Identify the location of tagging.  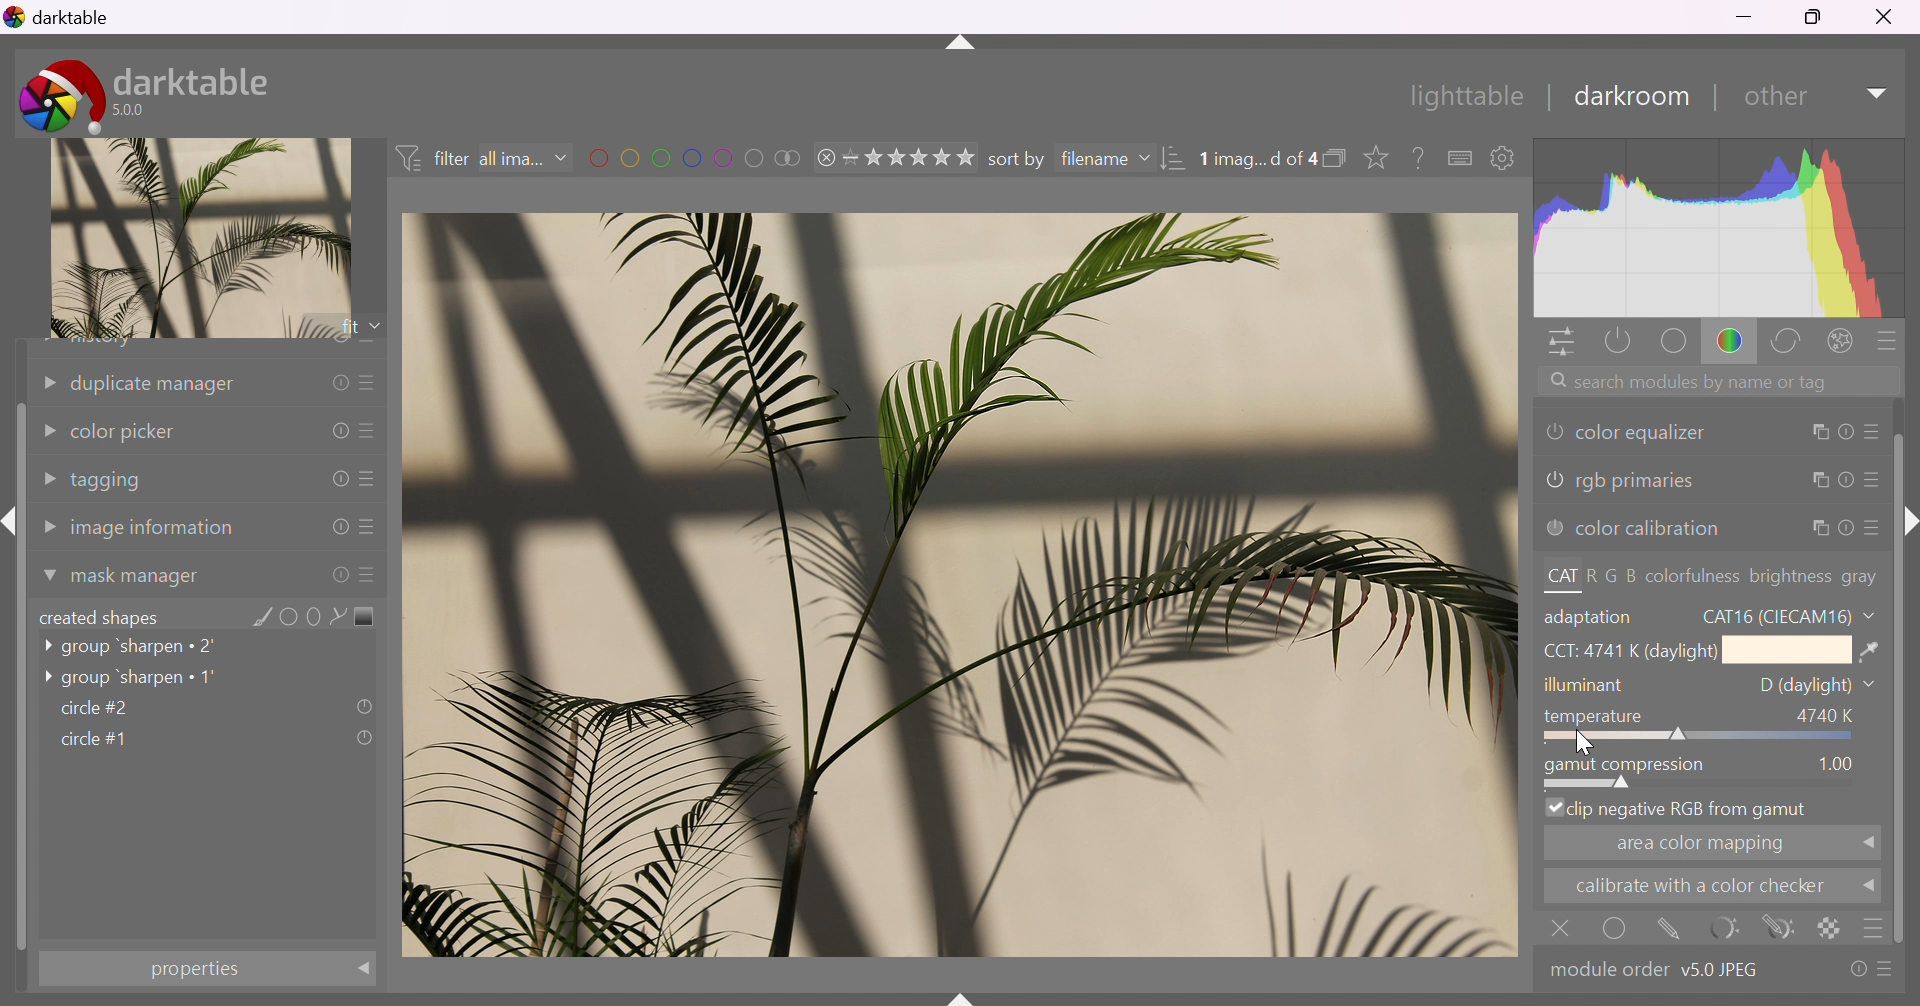
(208, 481).